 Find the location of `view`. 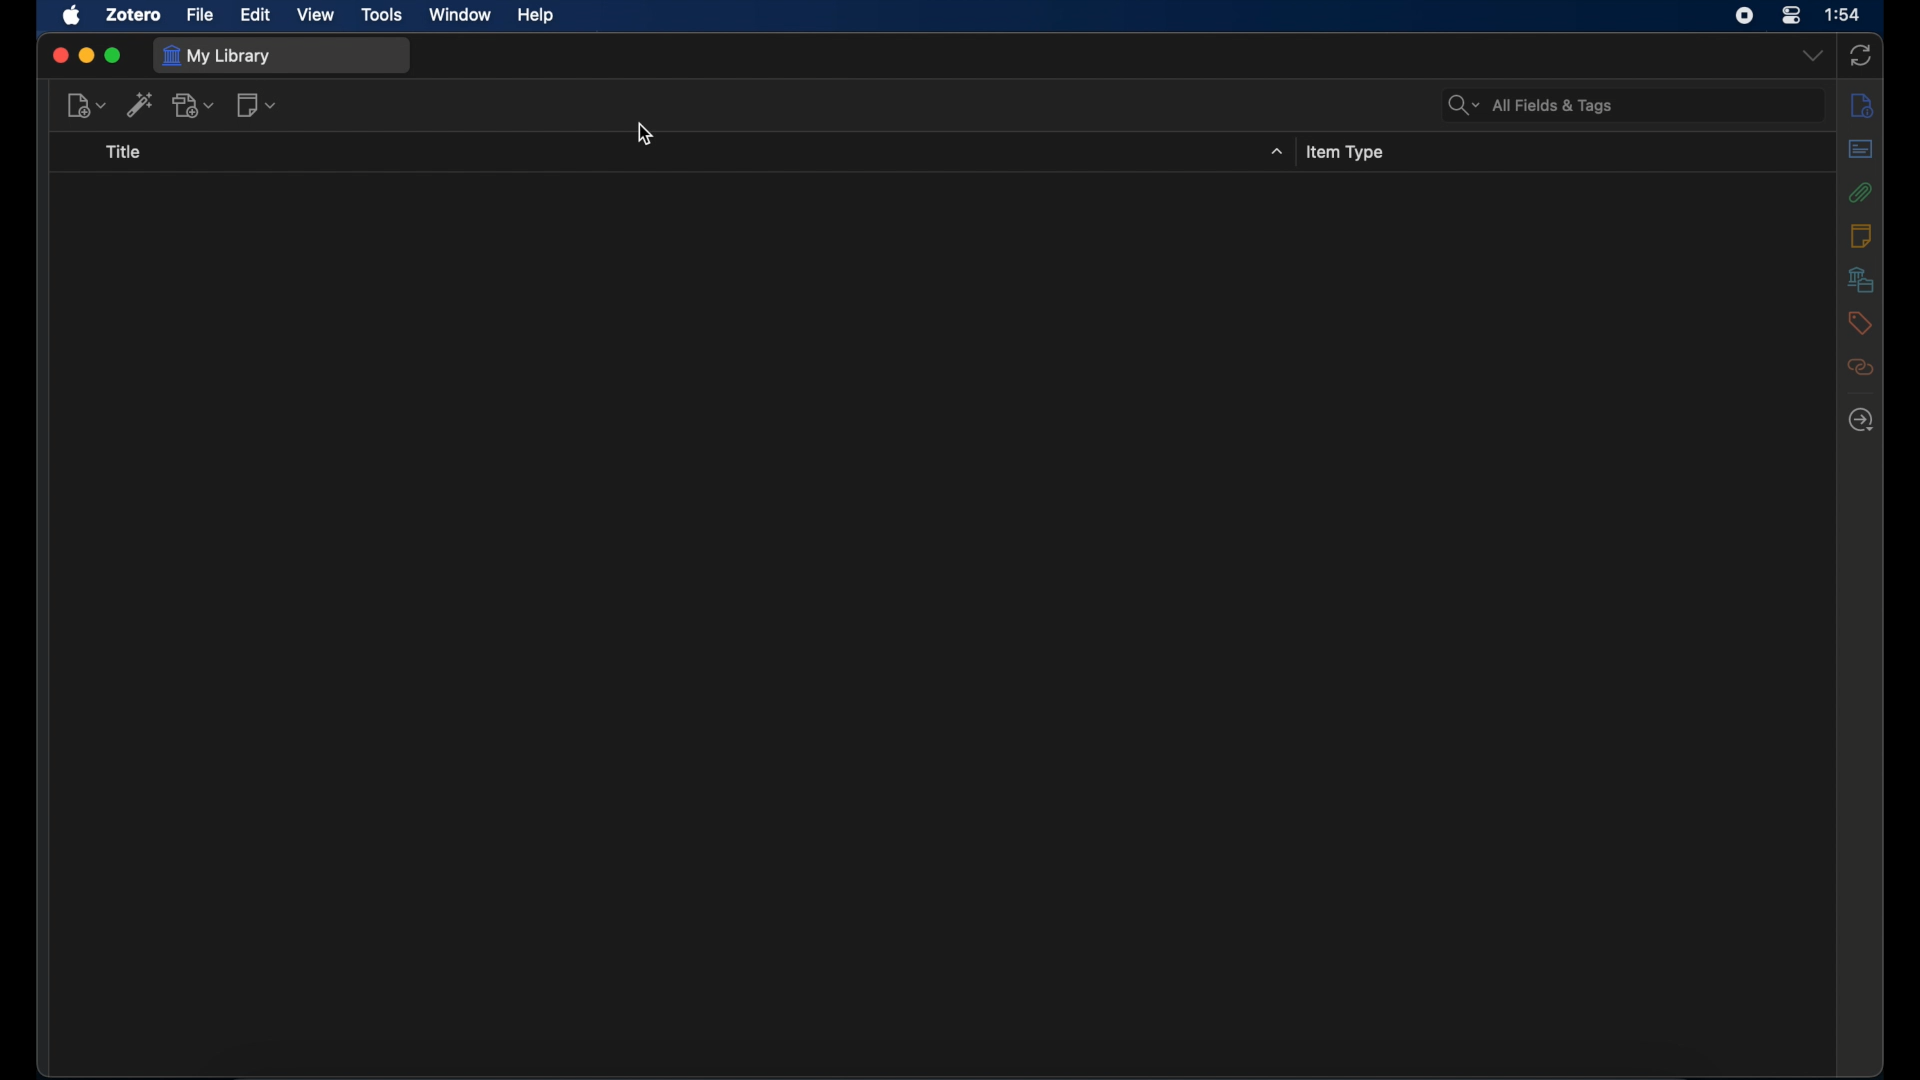

view is located at coordinates (317, 16).